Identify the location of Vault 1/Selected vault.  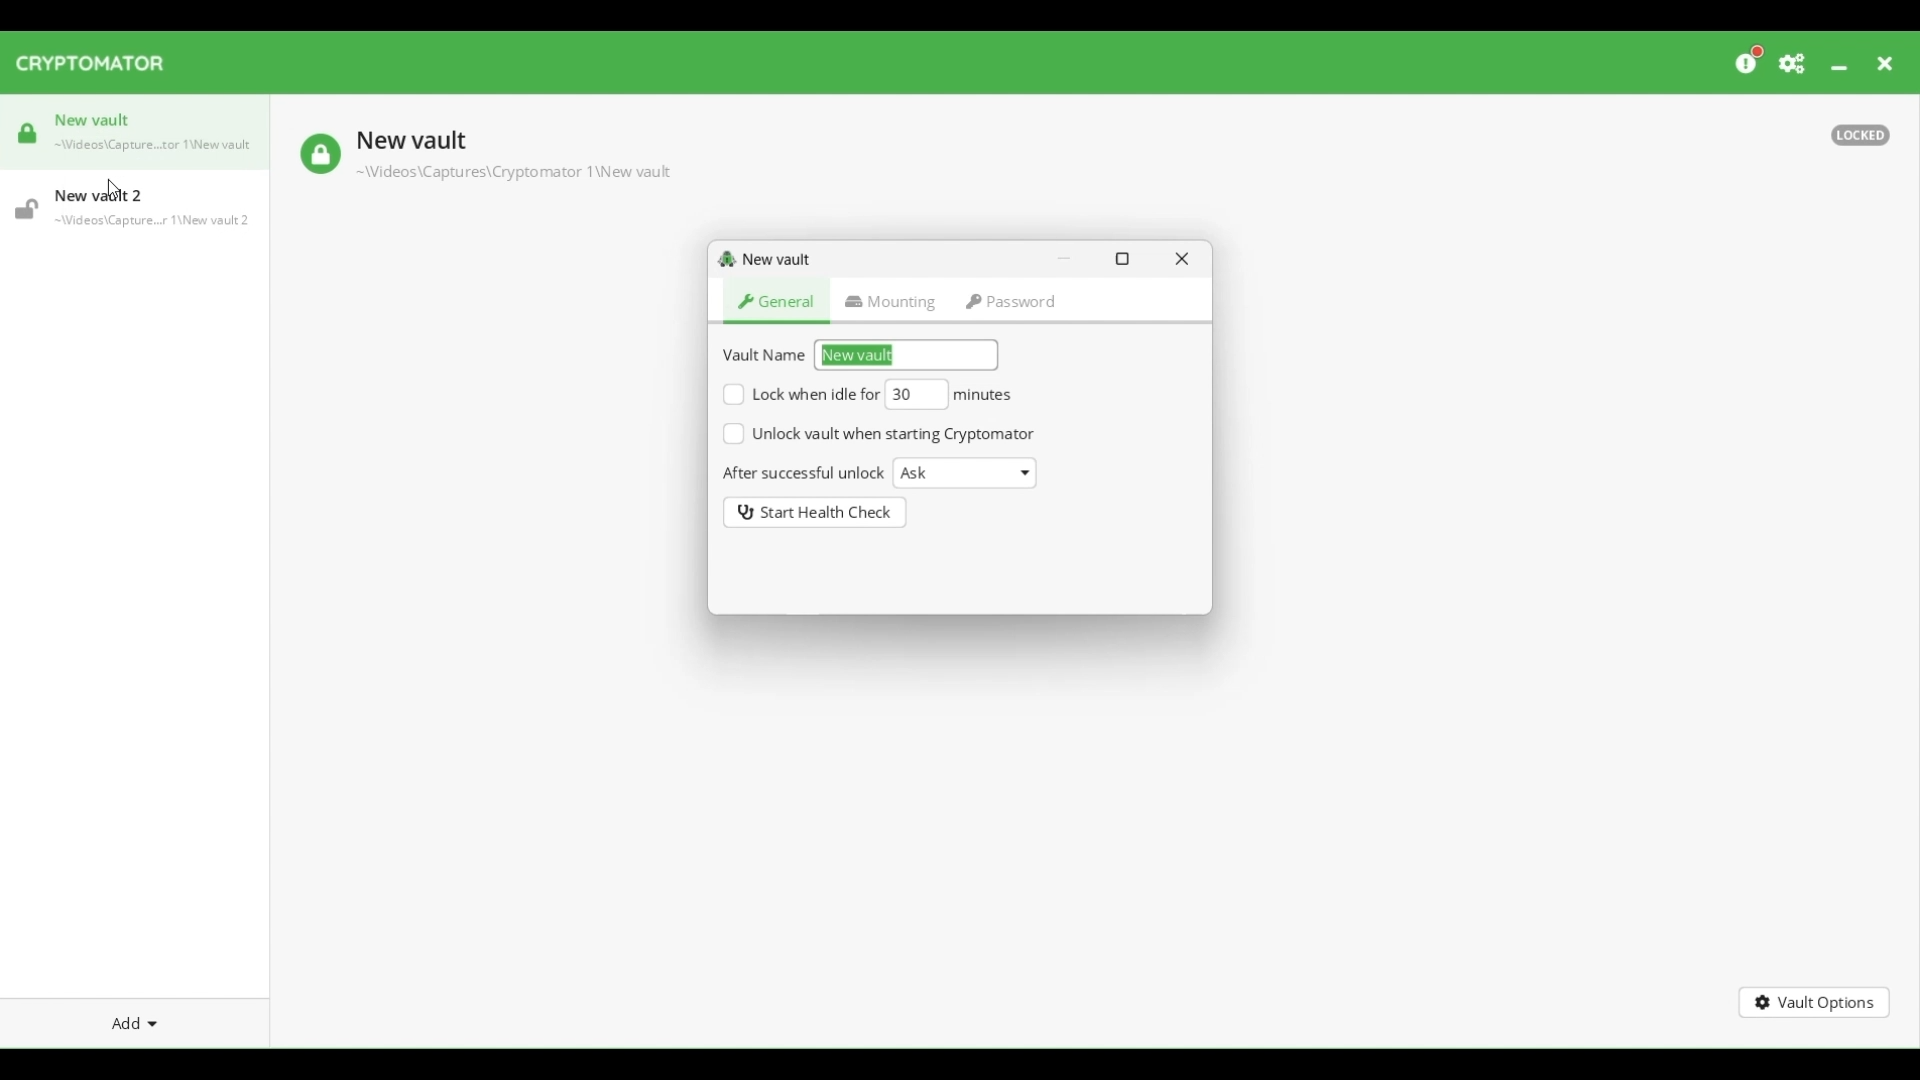
(137, 140).